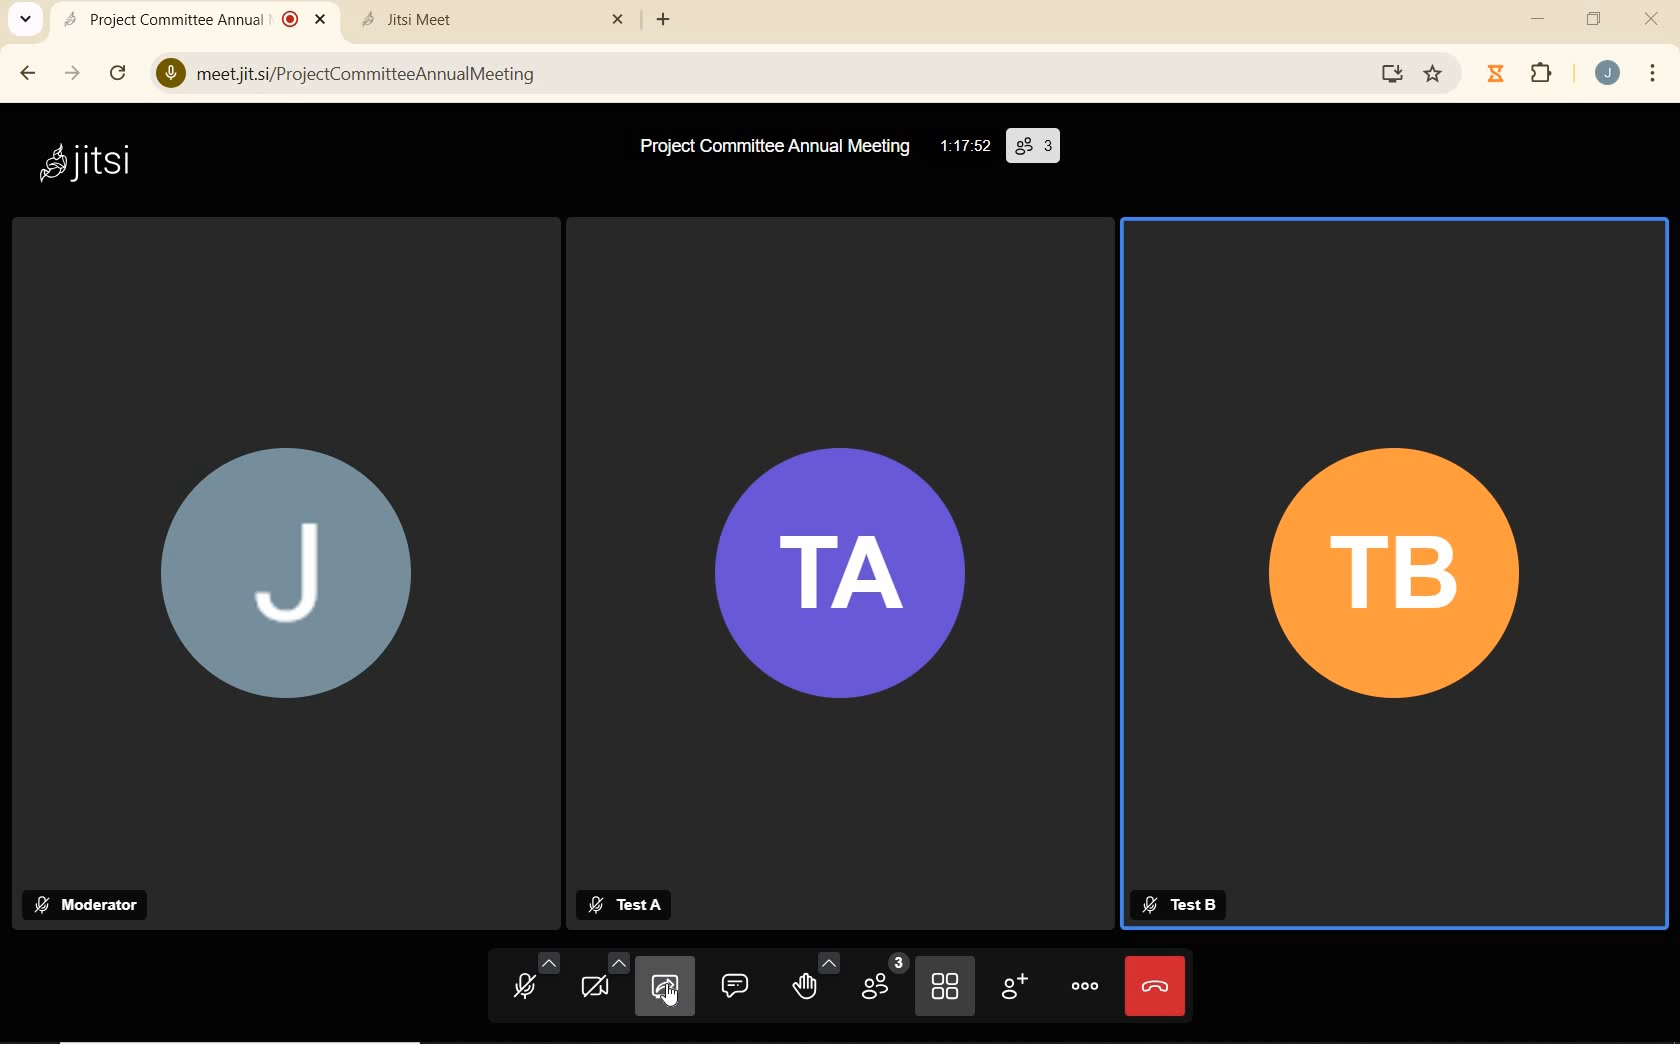  Describe the element at coordinates (1396, 575) in the screenshot. I see `TB` at that location.